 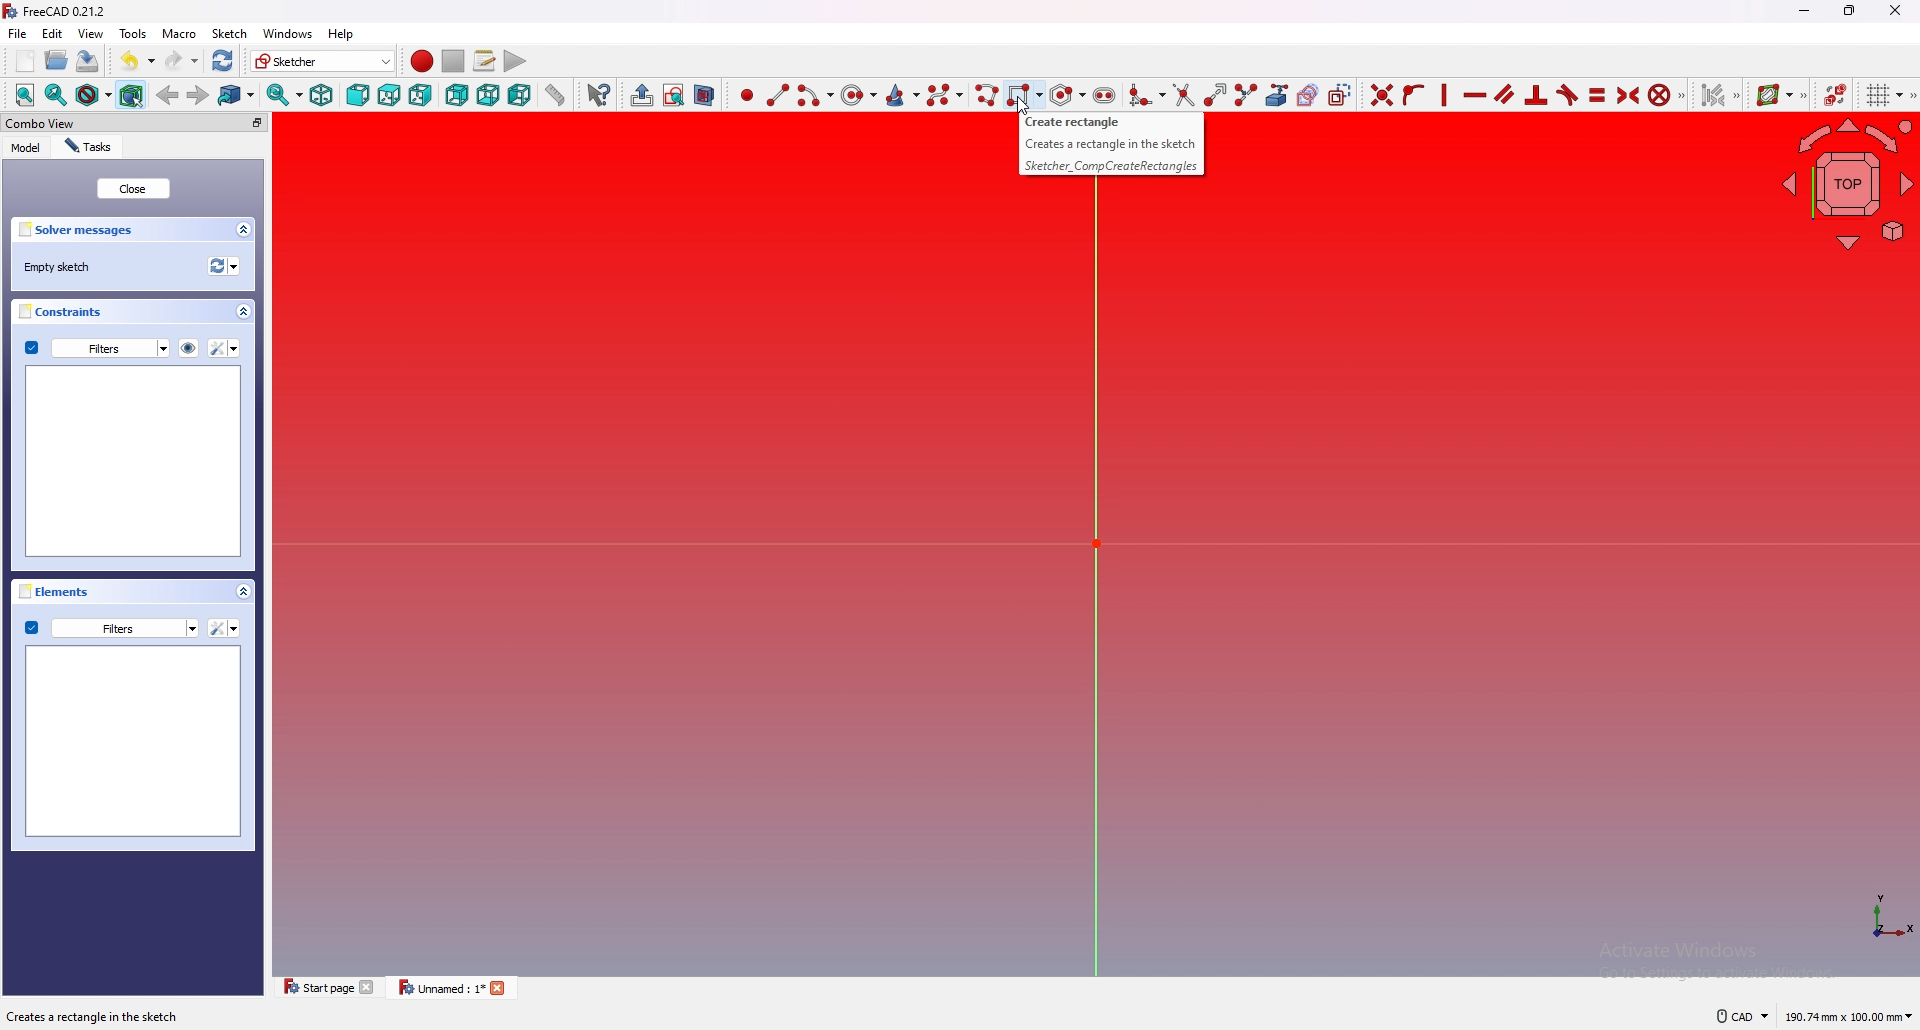 I want to click on constraint symmetrical, so click(x=1629, y=96).